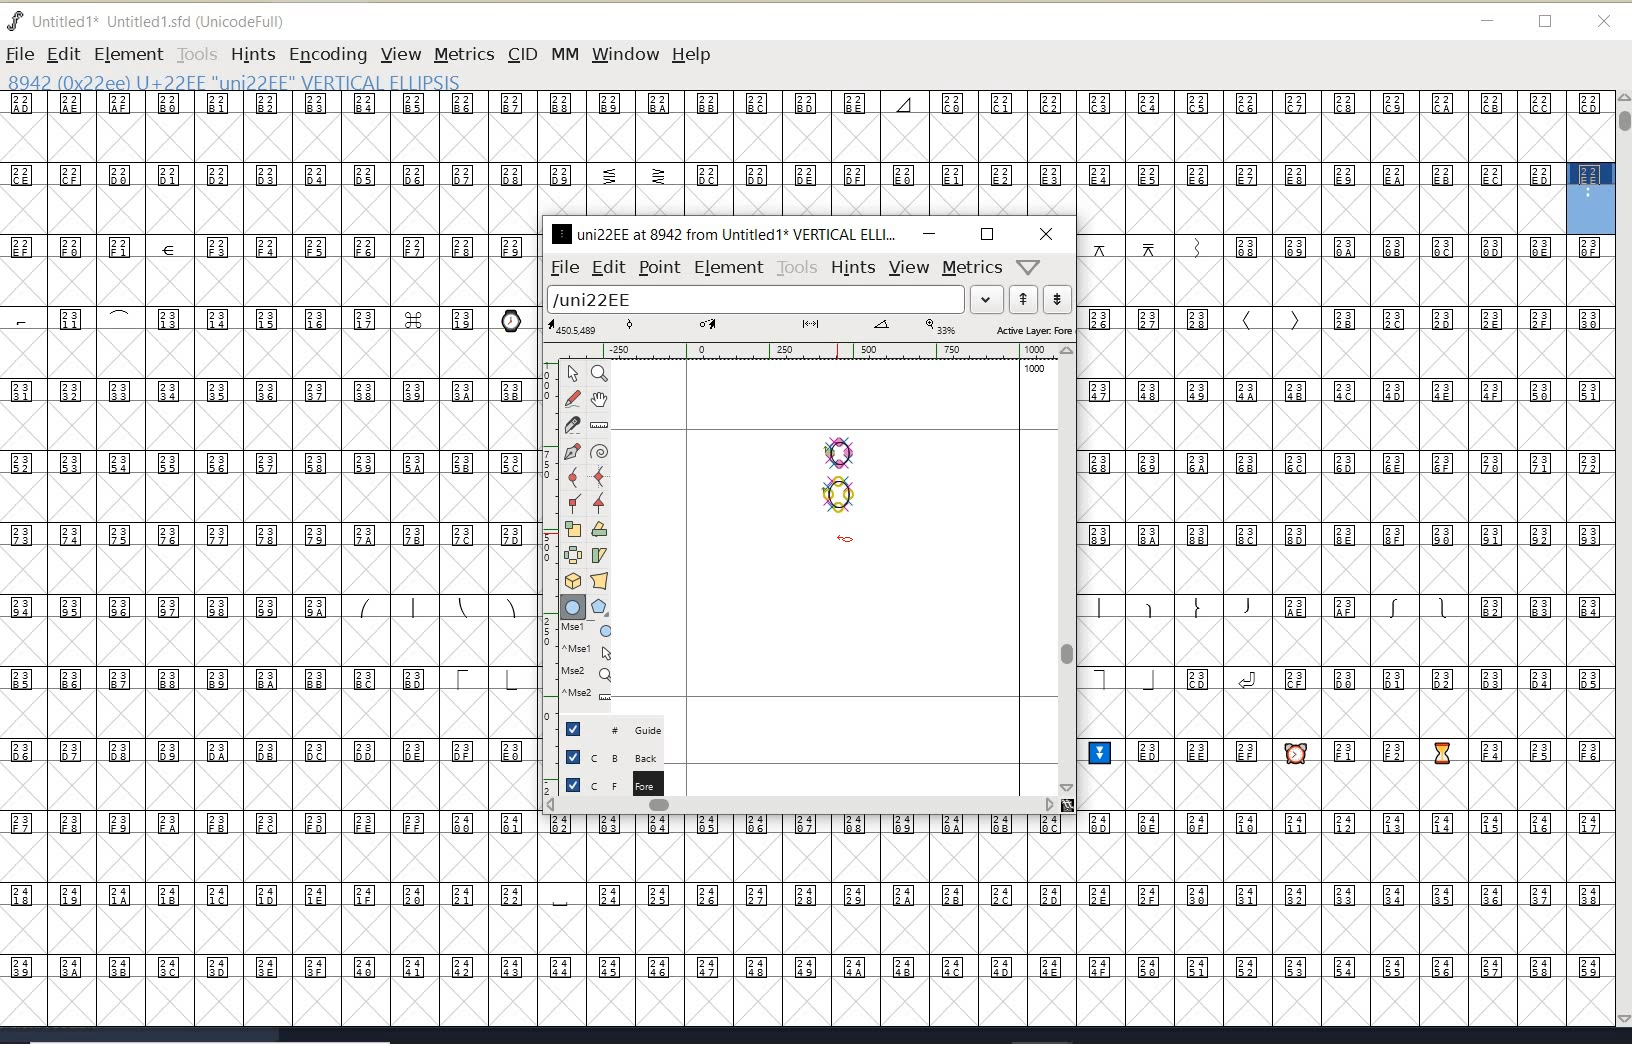 The height and width of the screenshot is (1044, 1632). What do you see at coordinates (577, 477) in the screenshot?
I see `add a curve point` at bounding box center [577, 477].